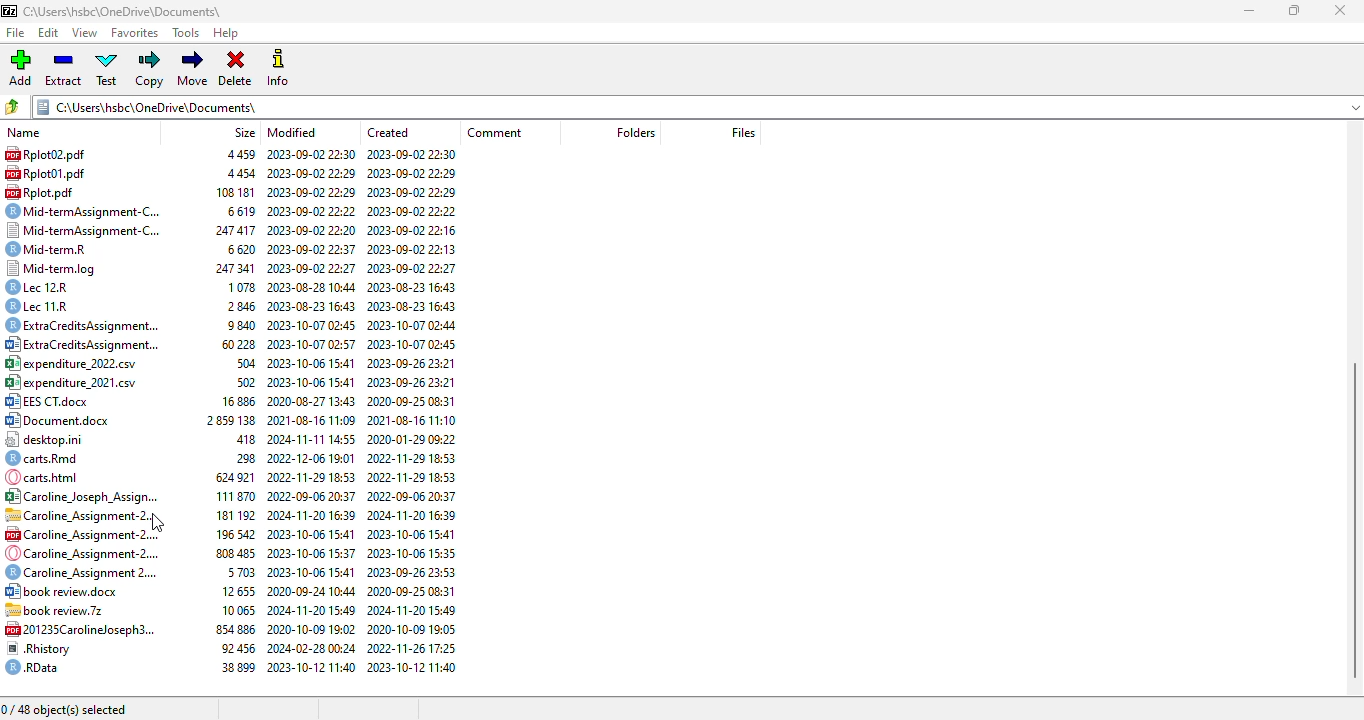  What do you see at coordinates (80, 552) in the screenshot?
I see ` Caroline Assianment-2.` at bounding box center [80, 552].